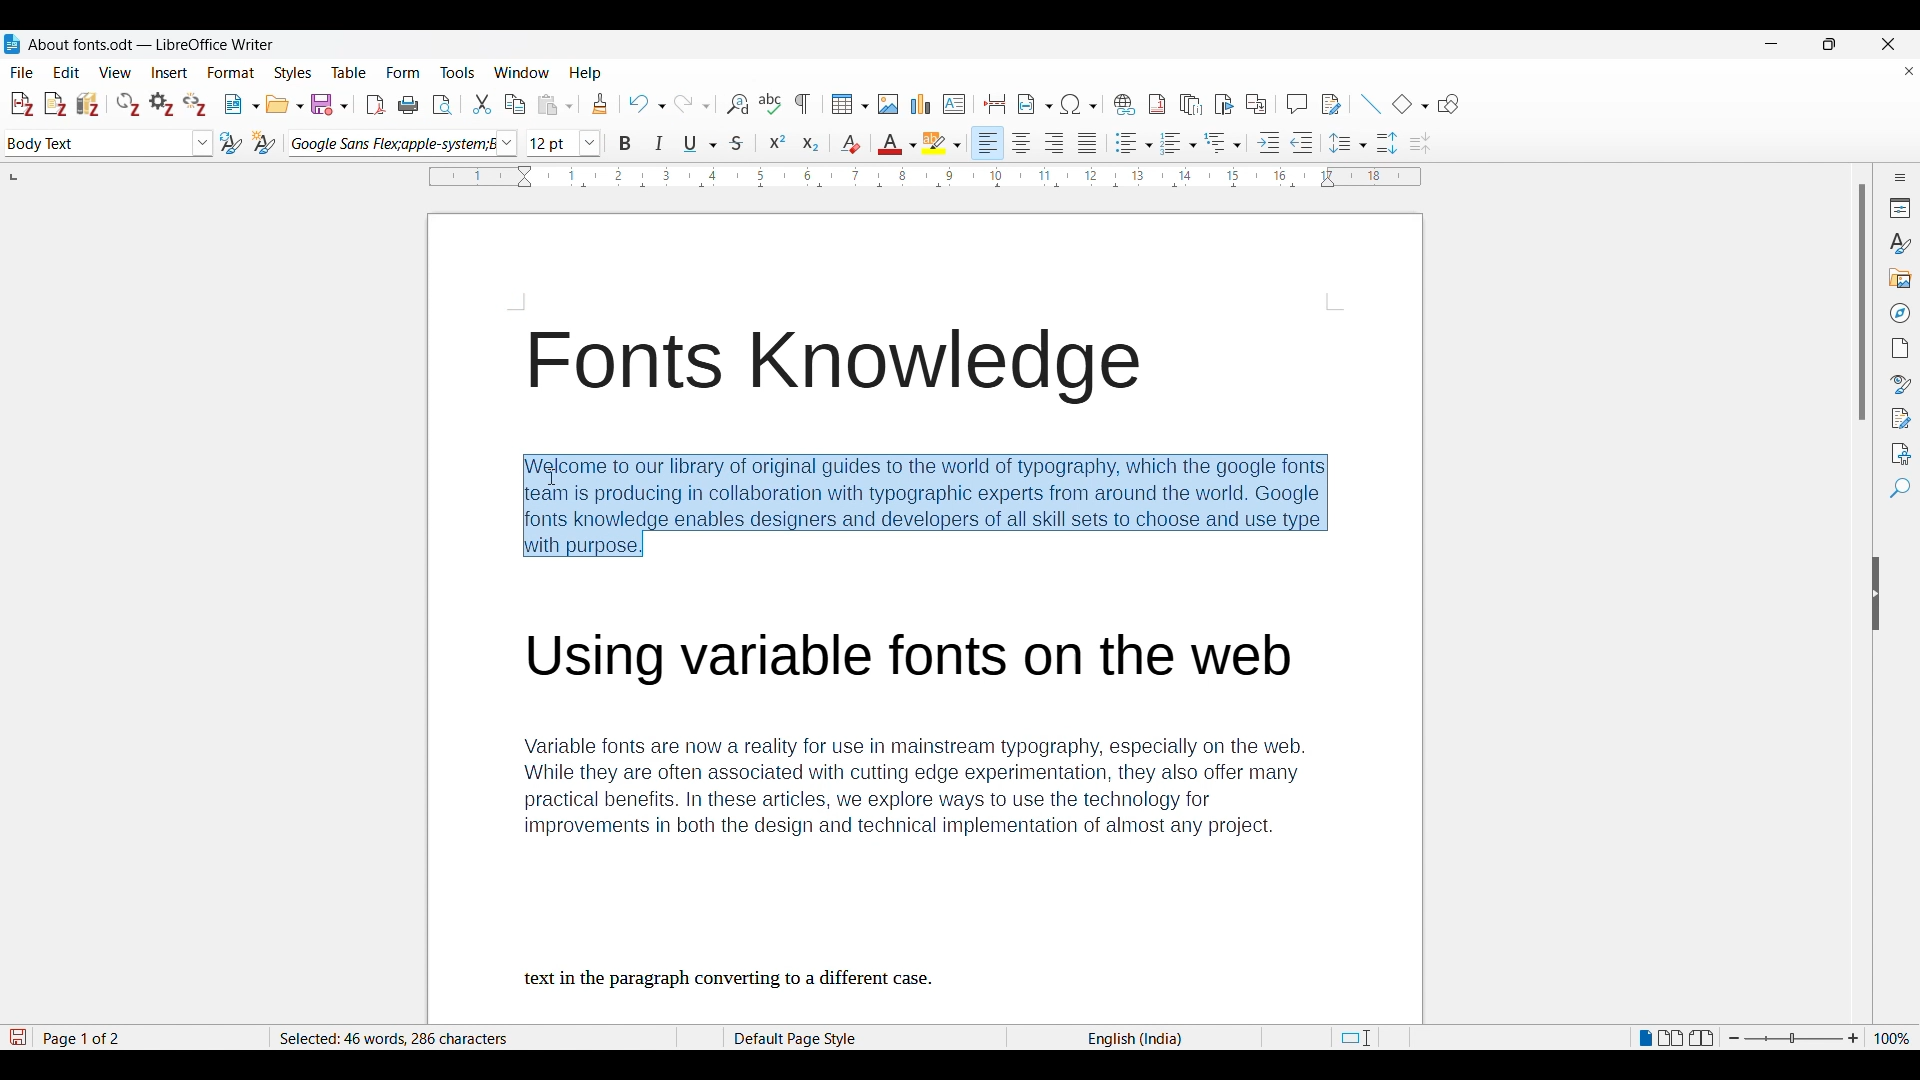 This screenshot has height=1080, width=1920. I want to click on Sidebar settings, so click(1901, 177).